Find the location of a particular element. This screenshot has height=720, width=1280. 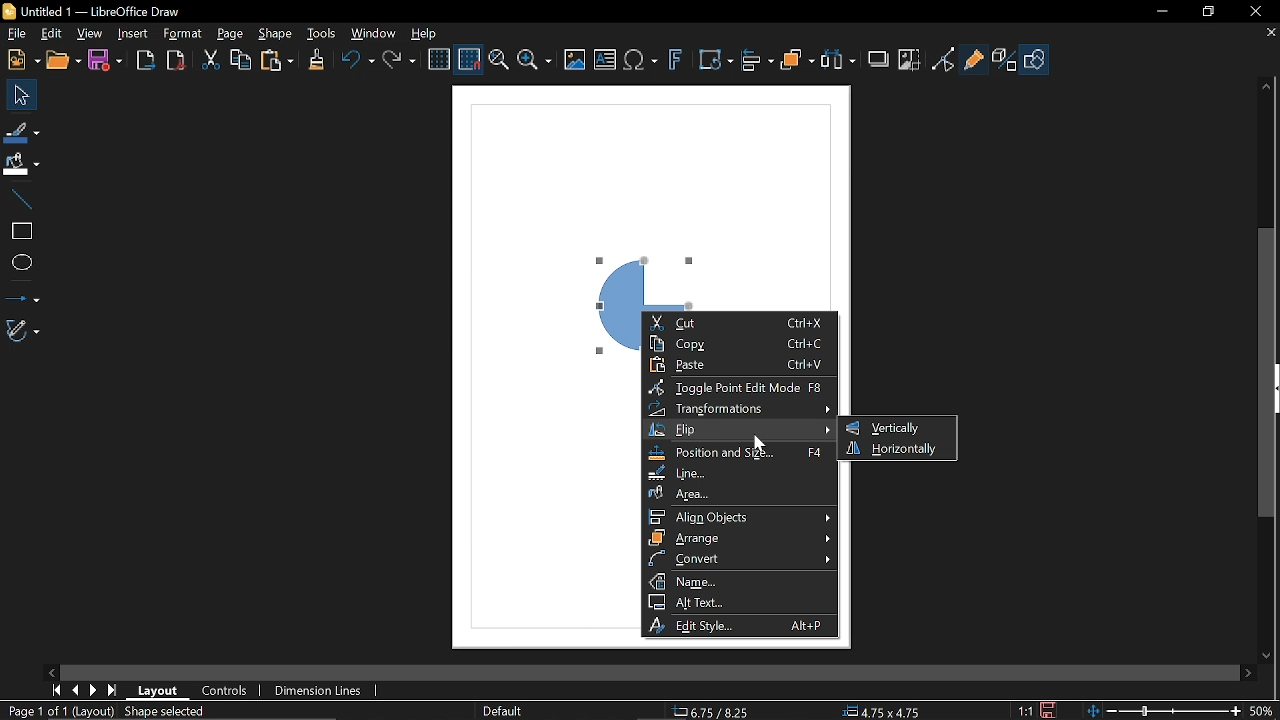

Change zoom is located at coordinates (1161, 710).